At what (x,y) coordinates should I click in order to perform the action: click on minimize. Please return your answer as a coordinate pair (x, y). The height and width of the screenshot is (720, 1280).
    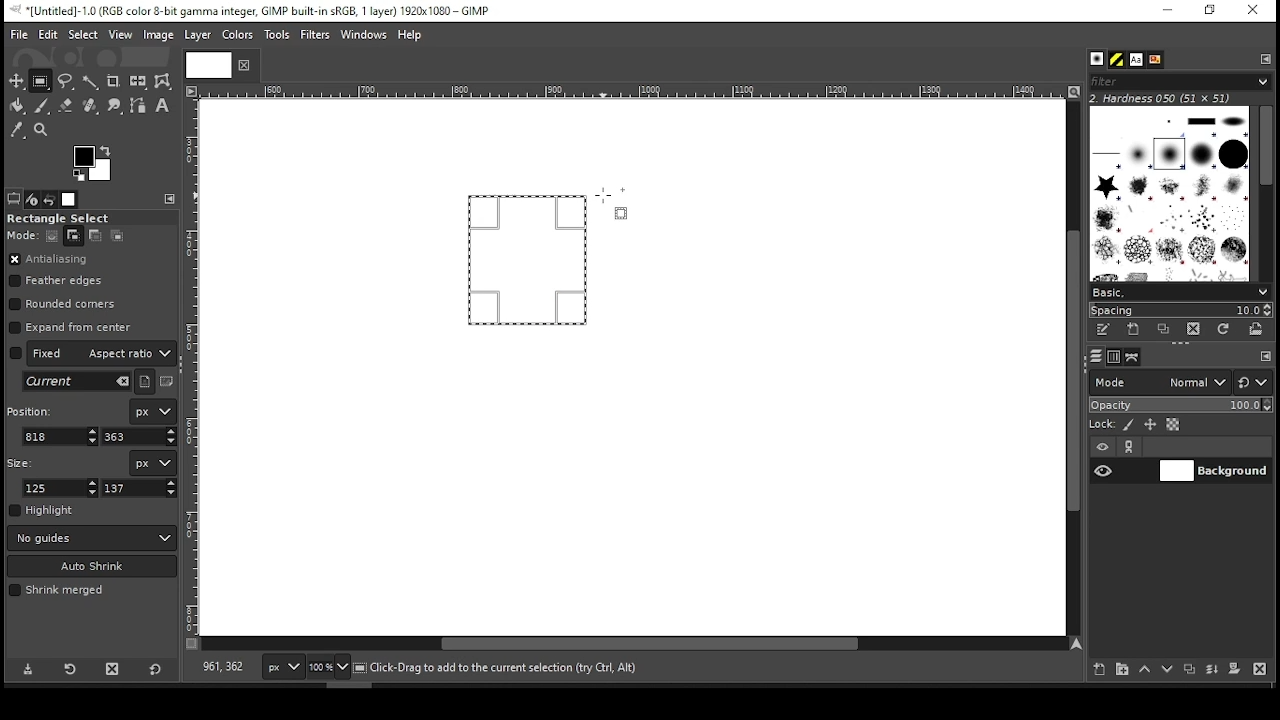
    Looking at the image, I should click on (1166, 11).